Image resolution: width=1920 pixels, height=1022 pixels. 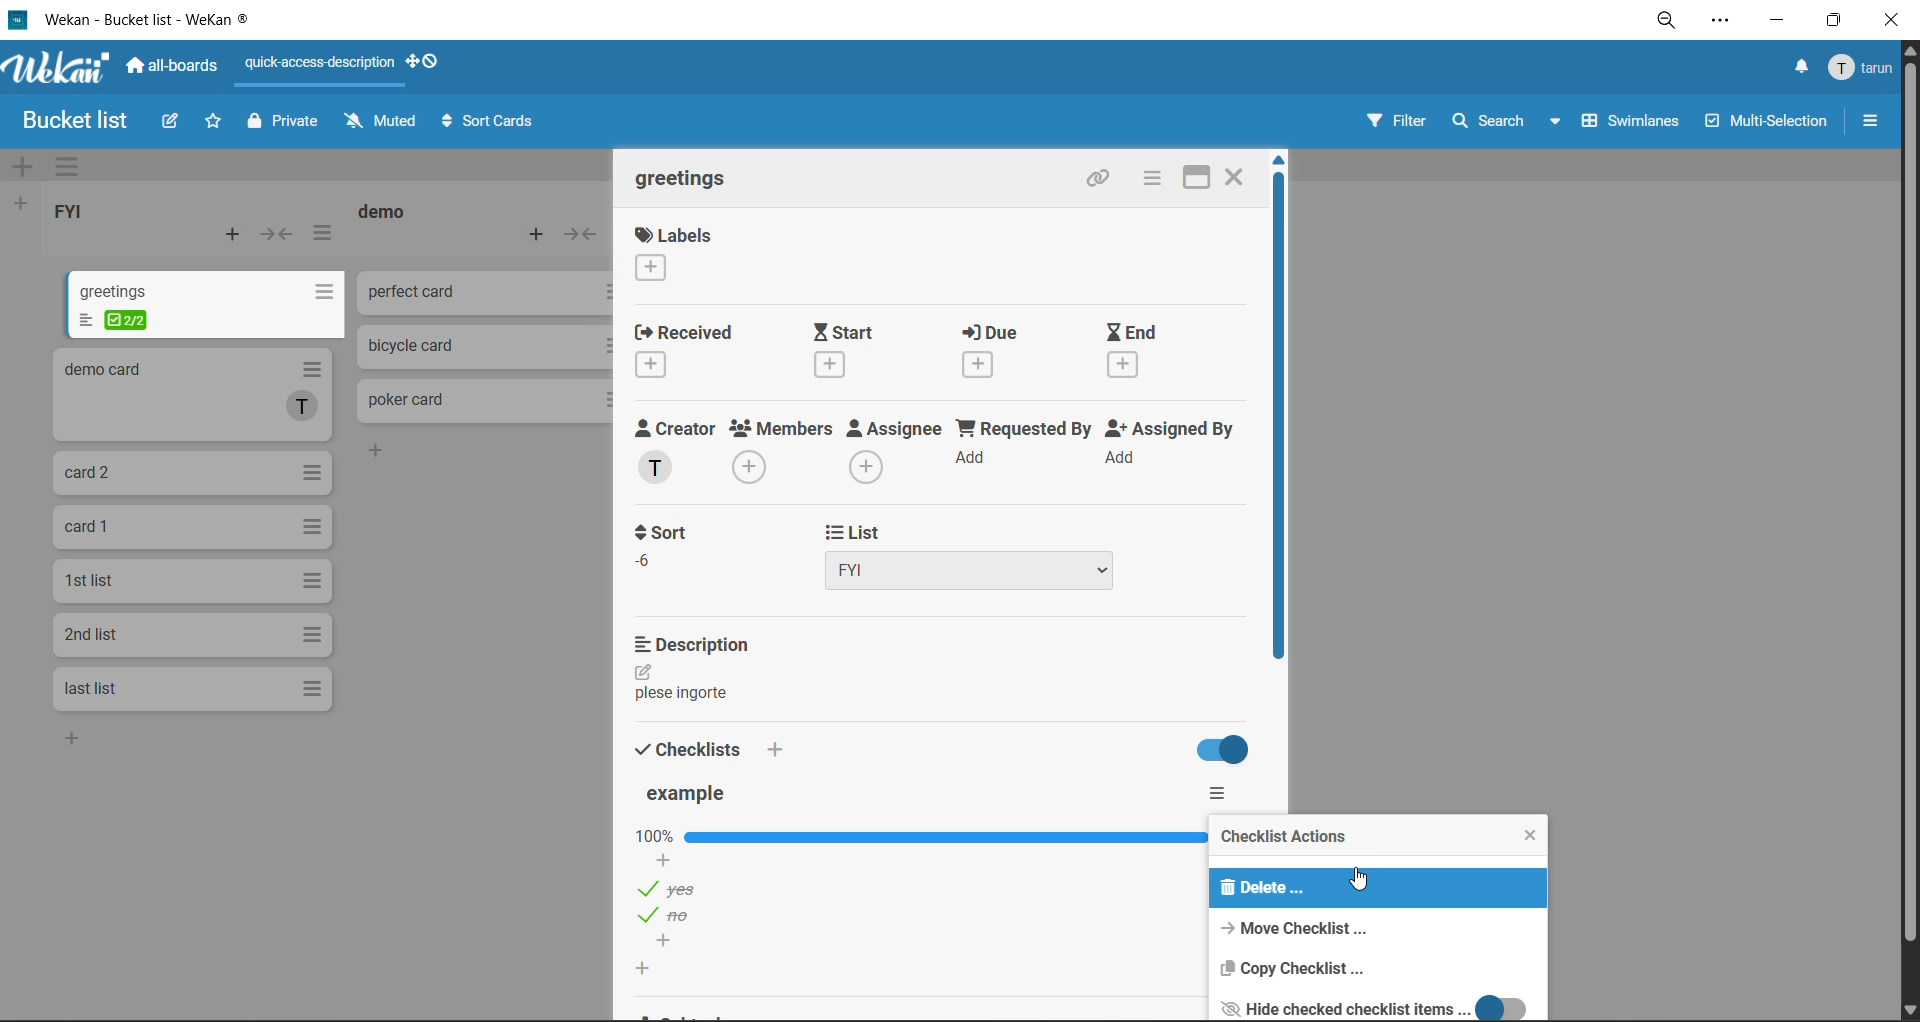 I want to click on add swimlane, so click(x=23, y=164).